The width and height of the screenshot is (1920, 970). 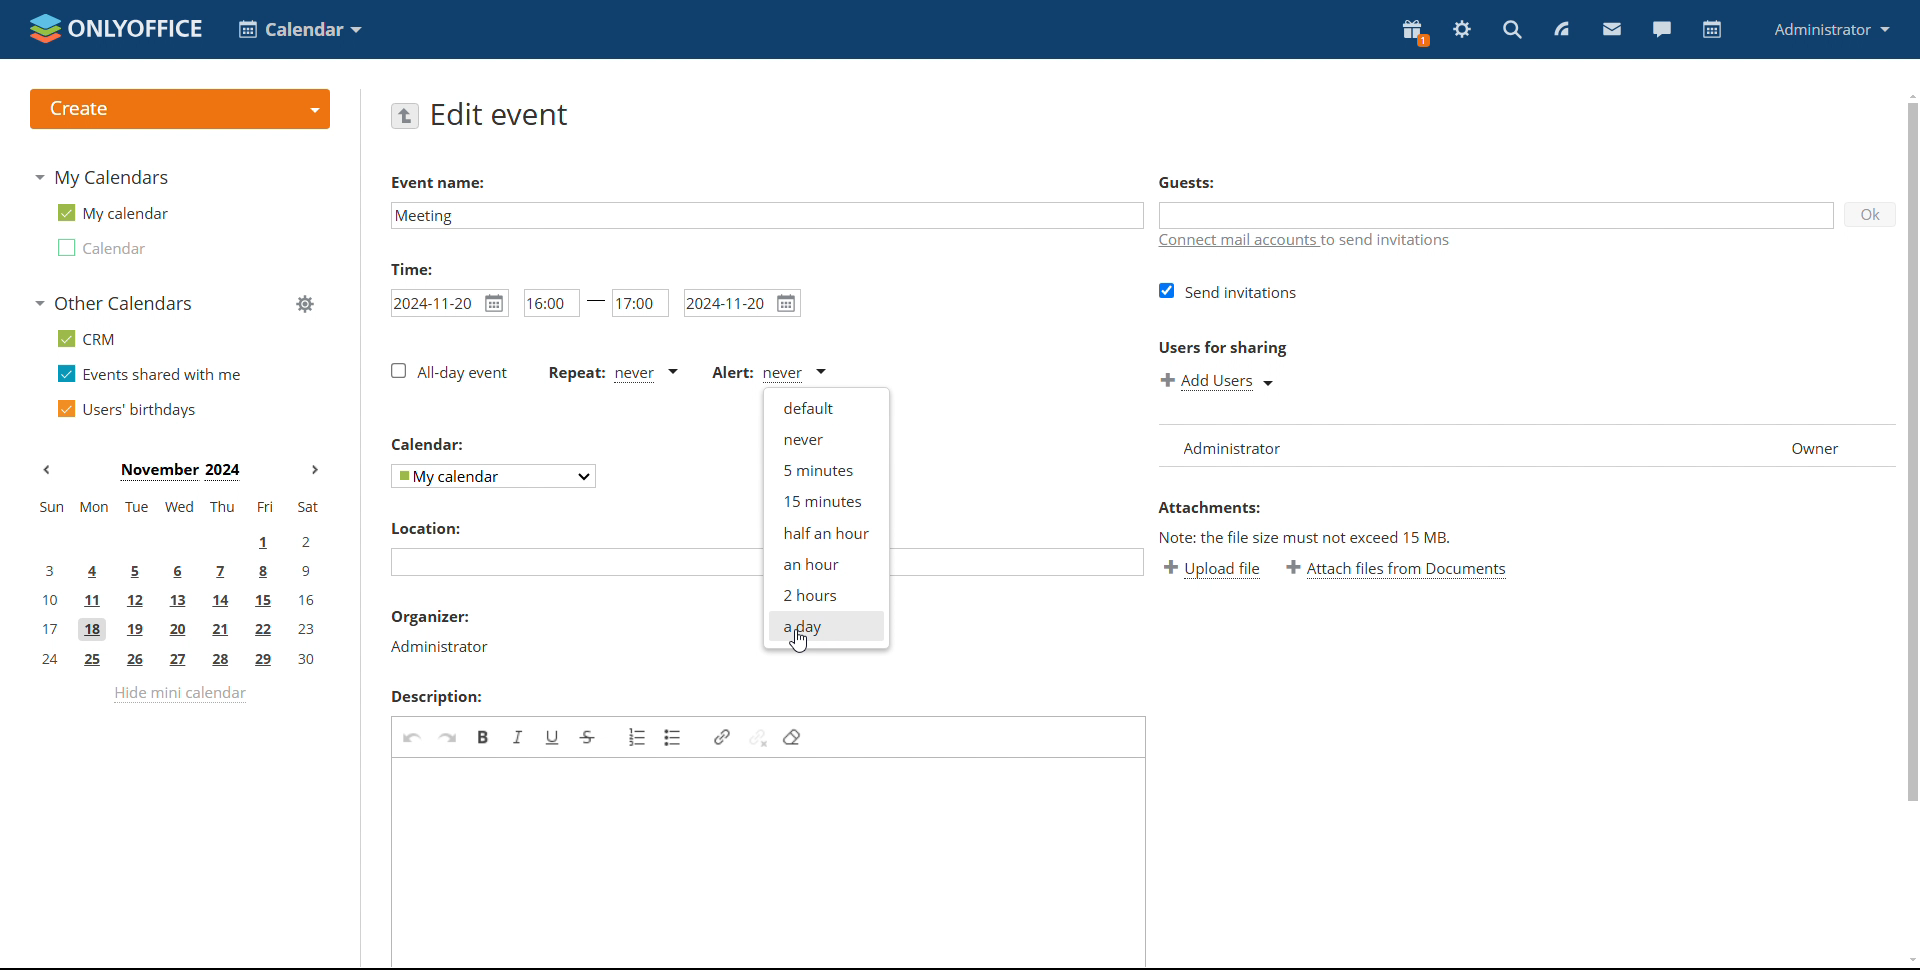 I want to click on my calendar, so click(x=111, y=213).